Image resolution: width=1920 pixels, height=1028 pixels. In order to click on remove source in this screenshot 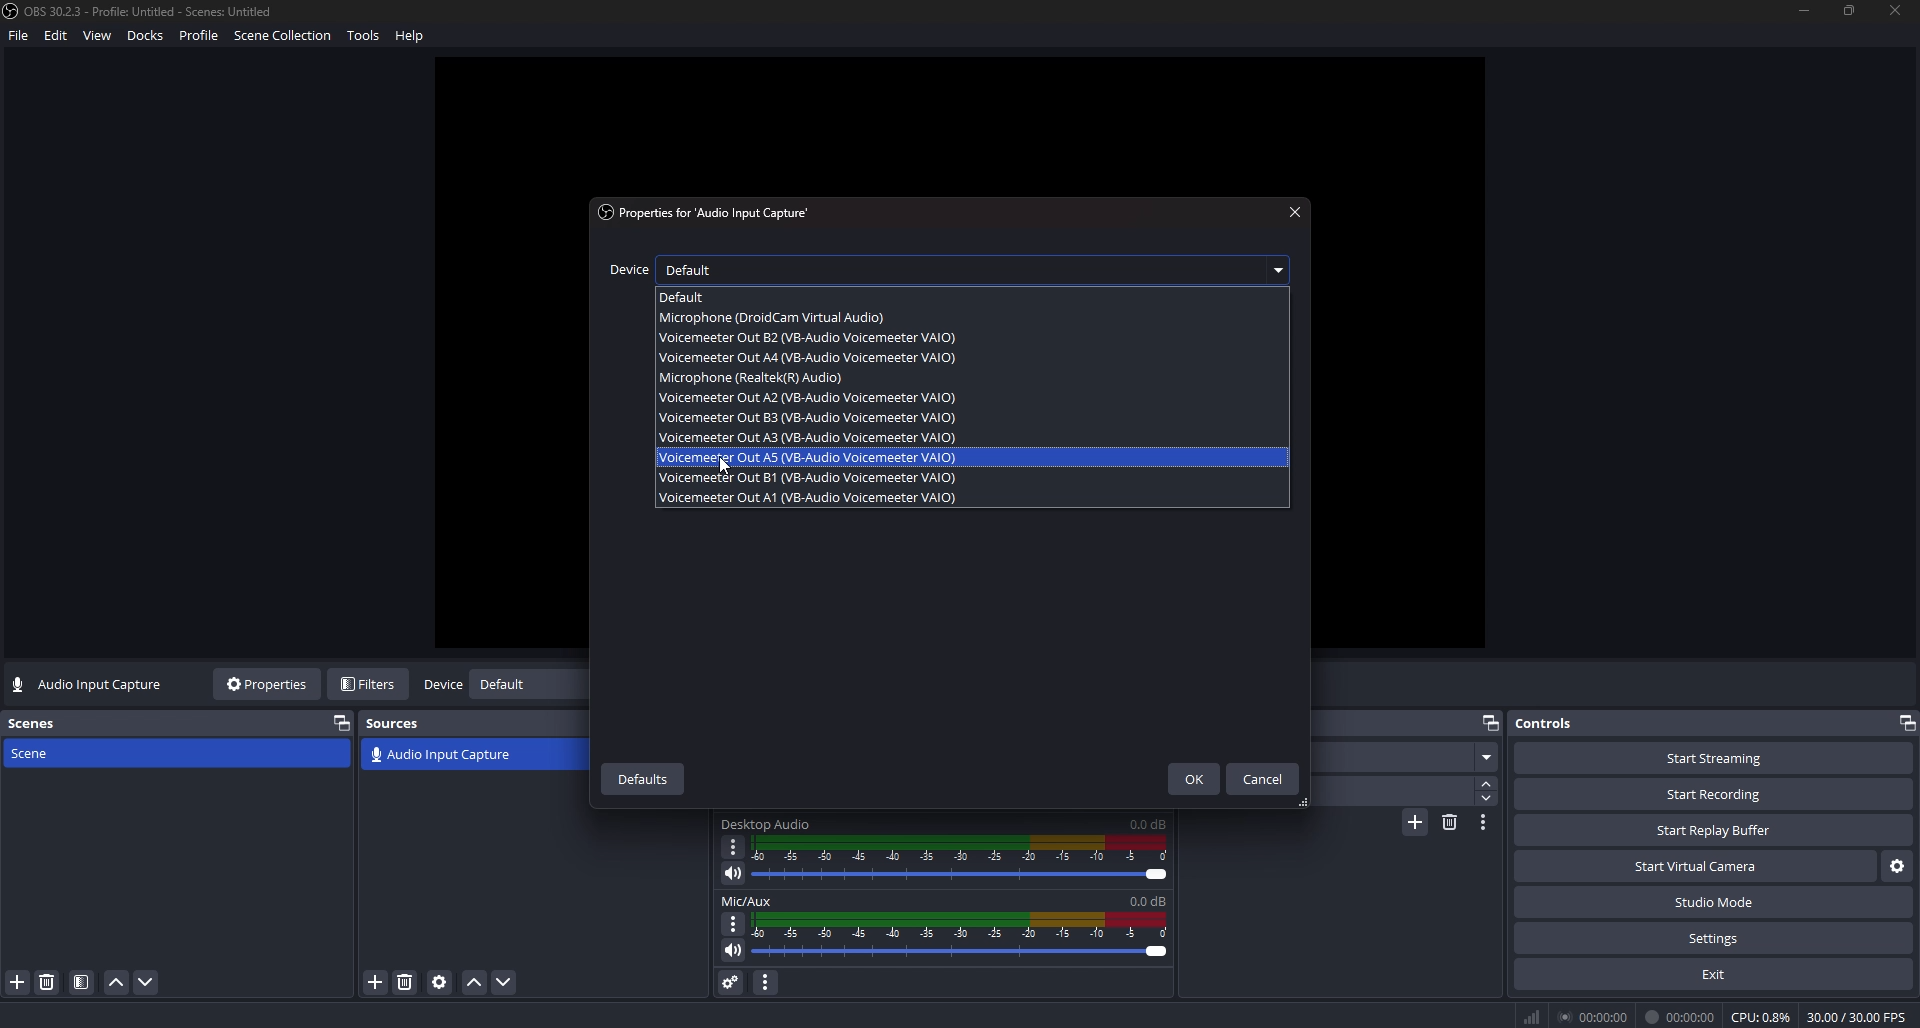, I will do `click(405, 982)`.